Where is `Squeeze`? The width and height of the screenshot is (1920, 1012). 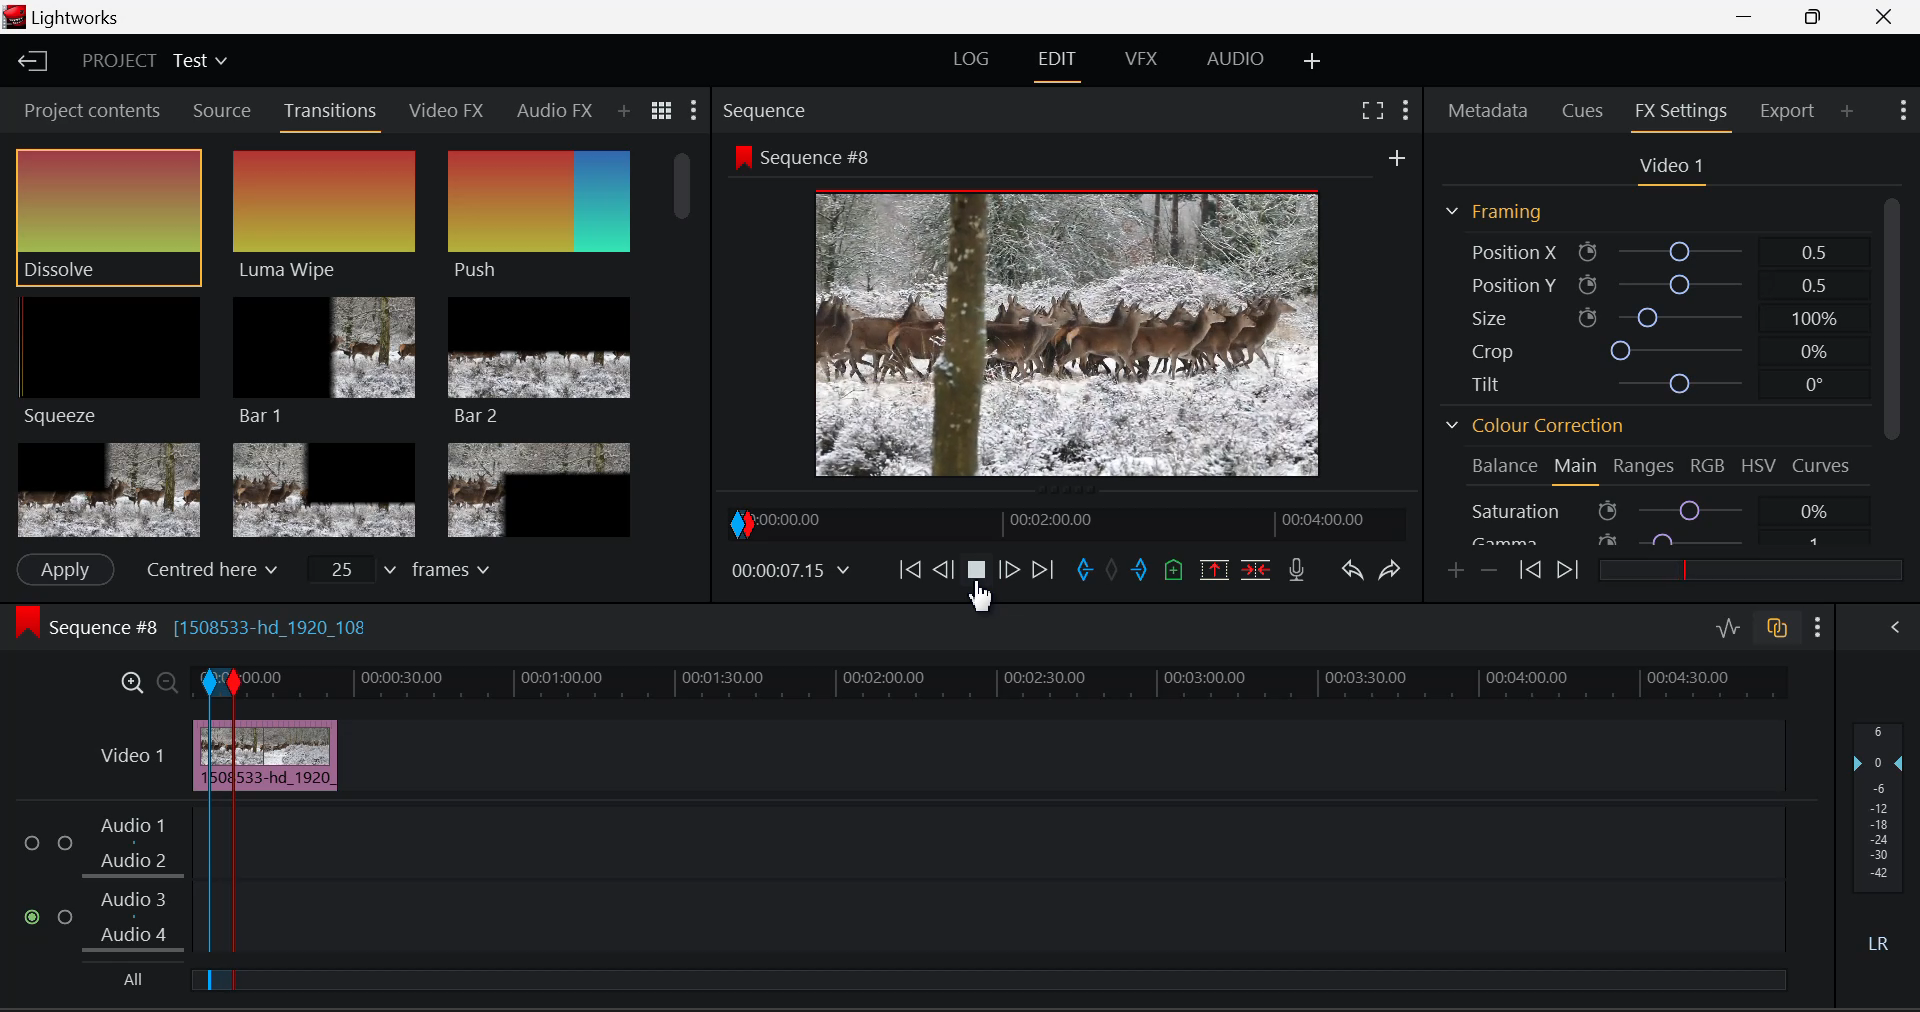 Squeeze is located at coordinates (113, 364).